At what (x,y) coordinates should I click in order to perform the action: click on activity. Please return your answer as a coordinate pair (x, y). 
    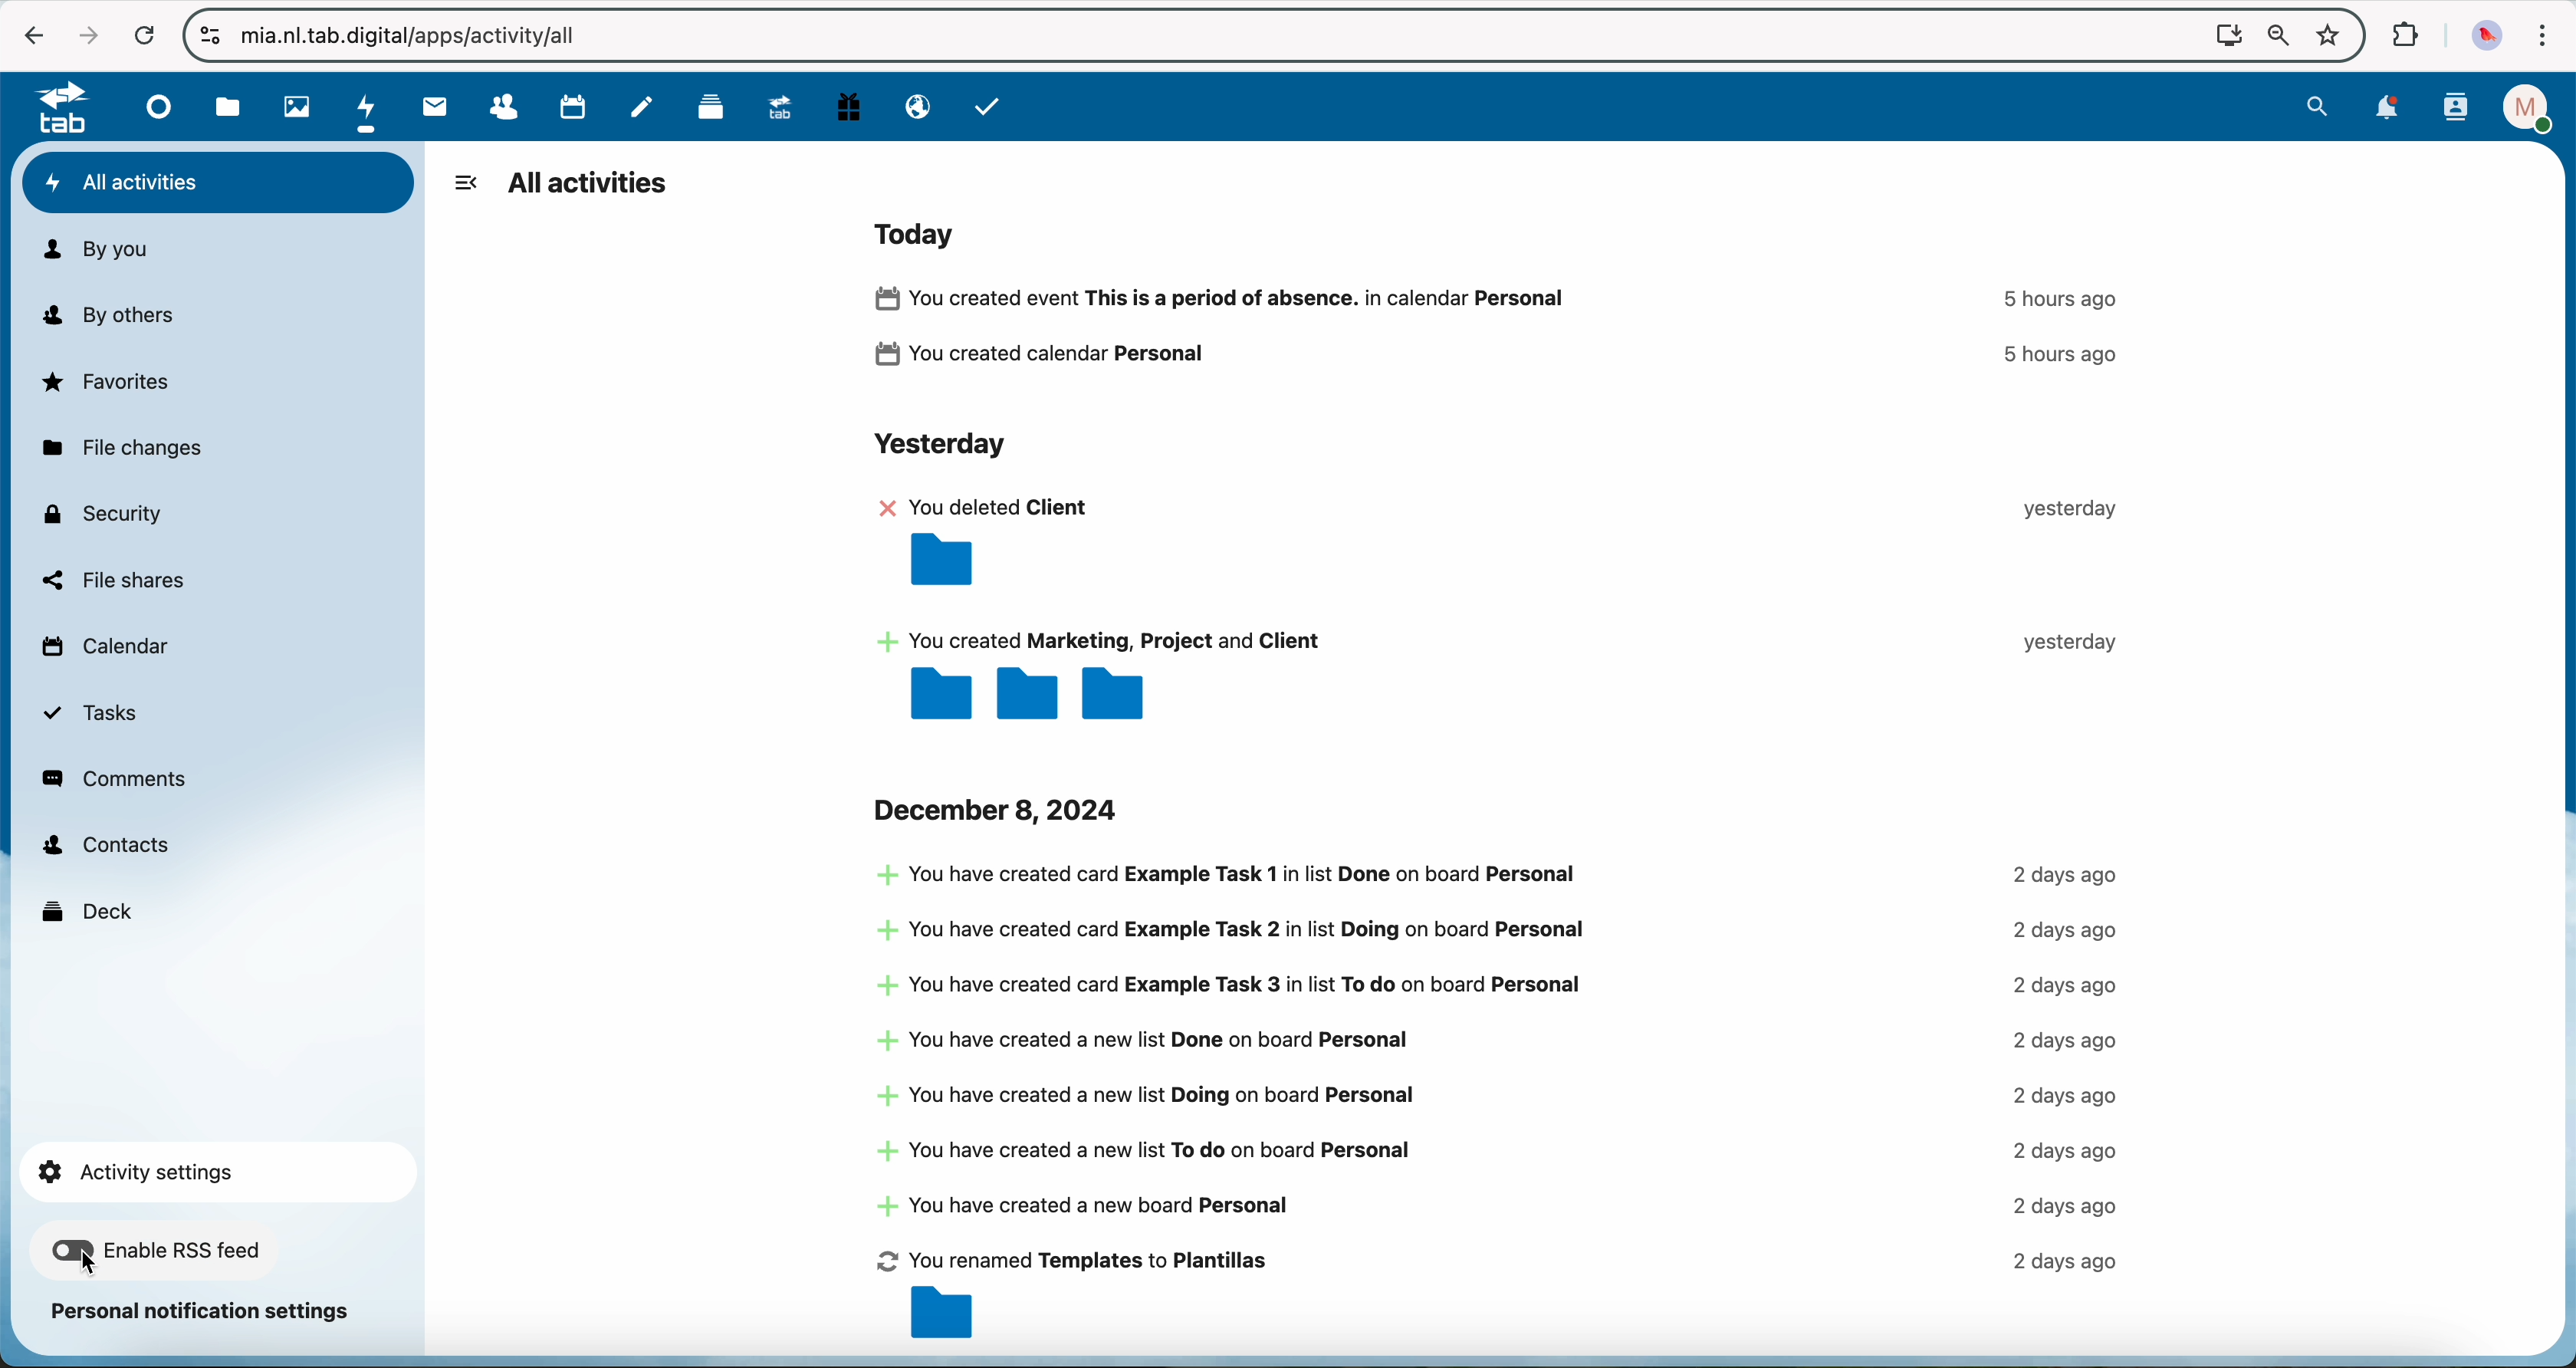
    Looking at the image, I should click on (1508, 607).